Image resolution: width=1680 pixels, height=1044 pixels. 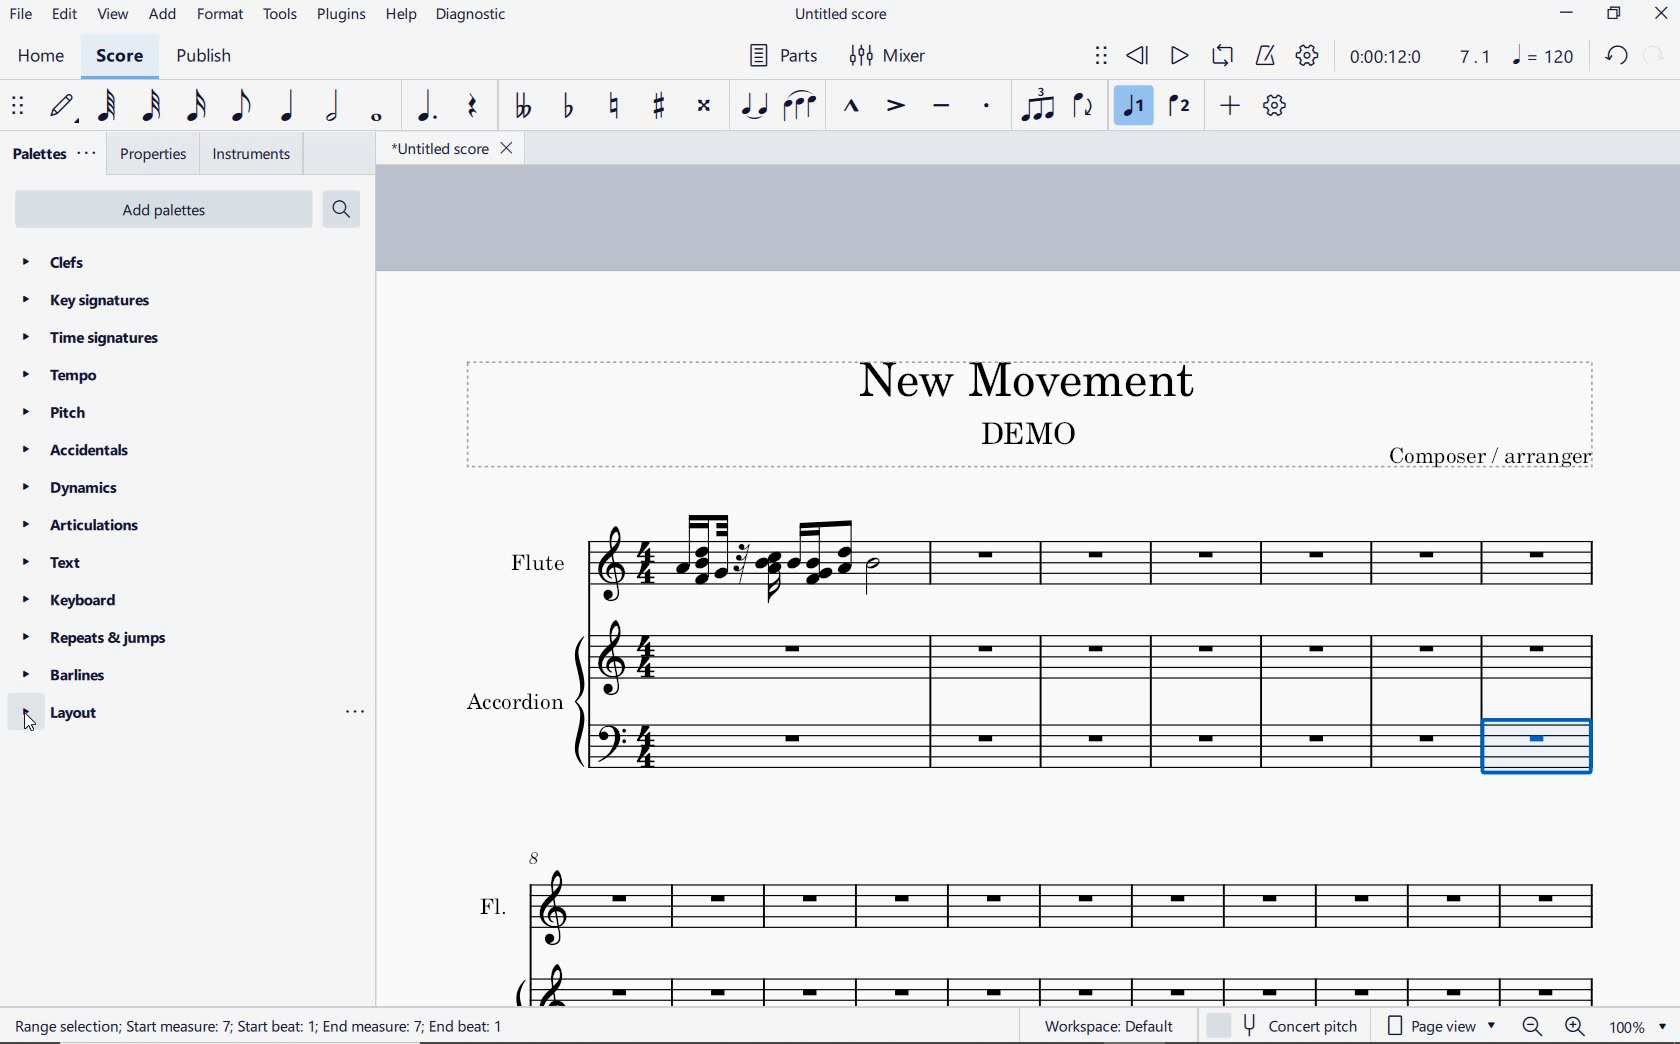 I want to click on title, so click(x=1016, y=377).